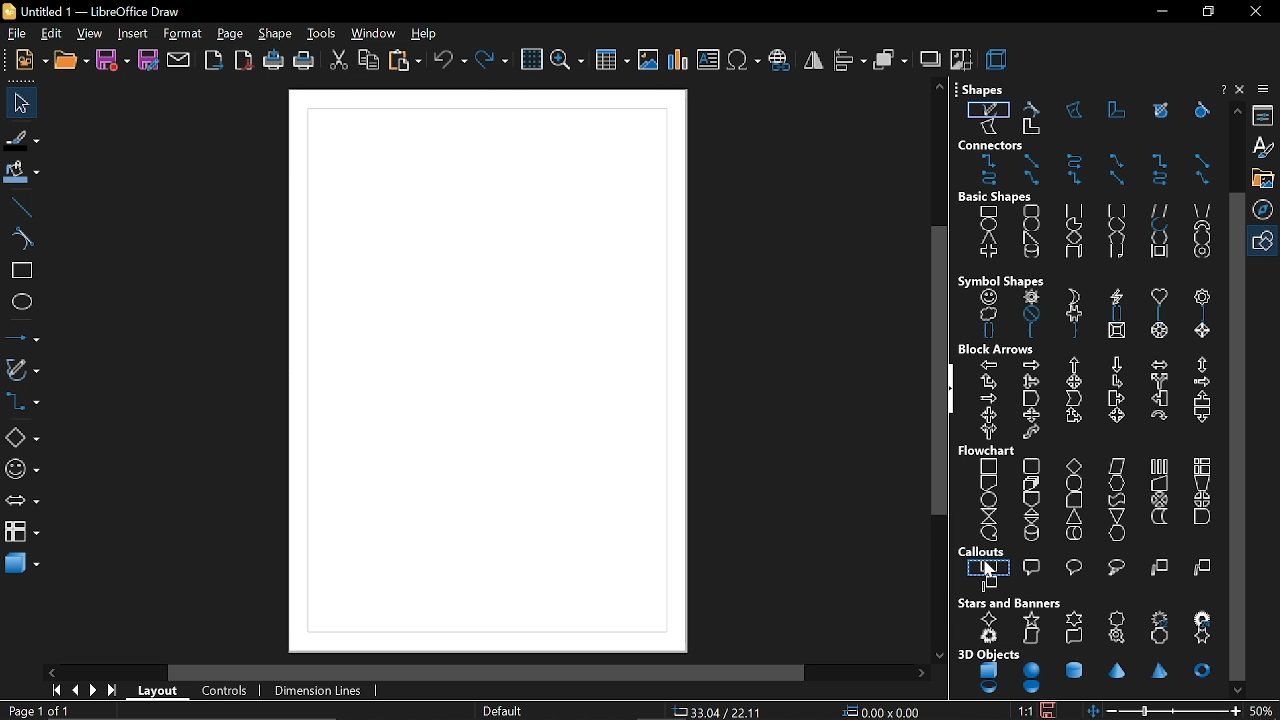 The width and height of the screenshot is (1280, 720). Describe the element at coordinates (1157, 364) in the screenshot. I see `left and right arrow` at that location.